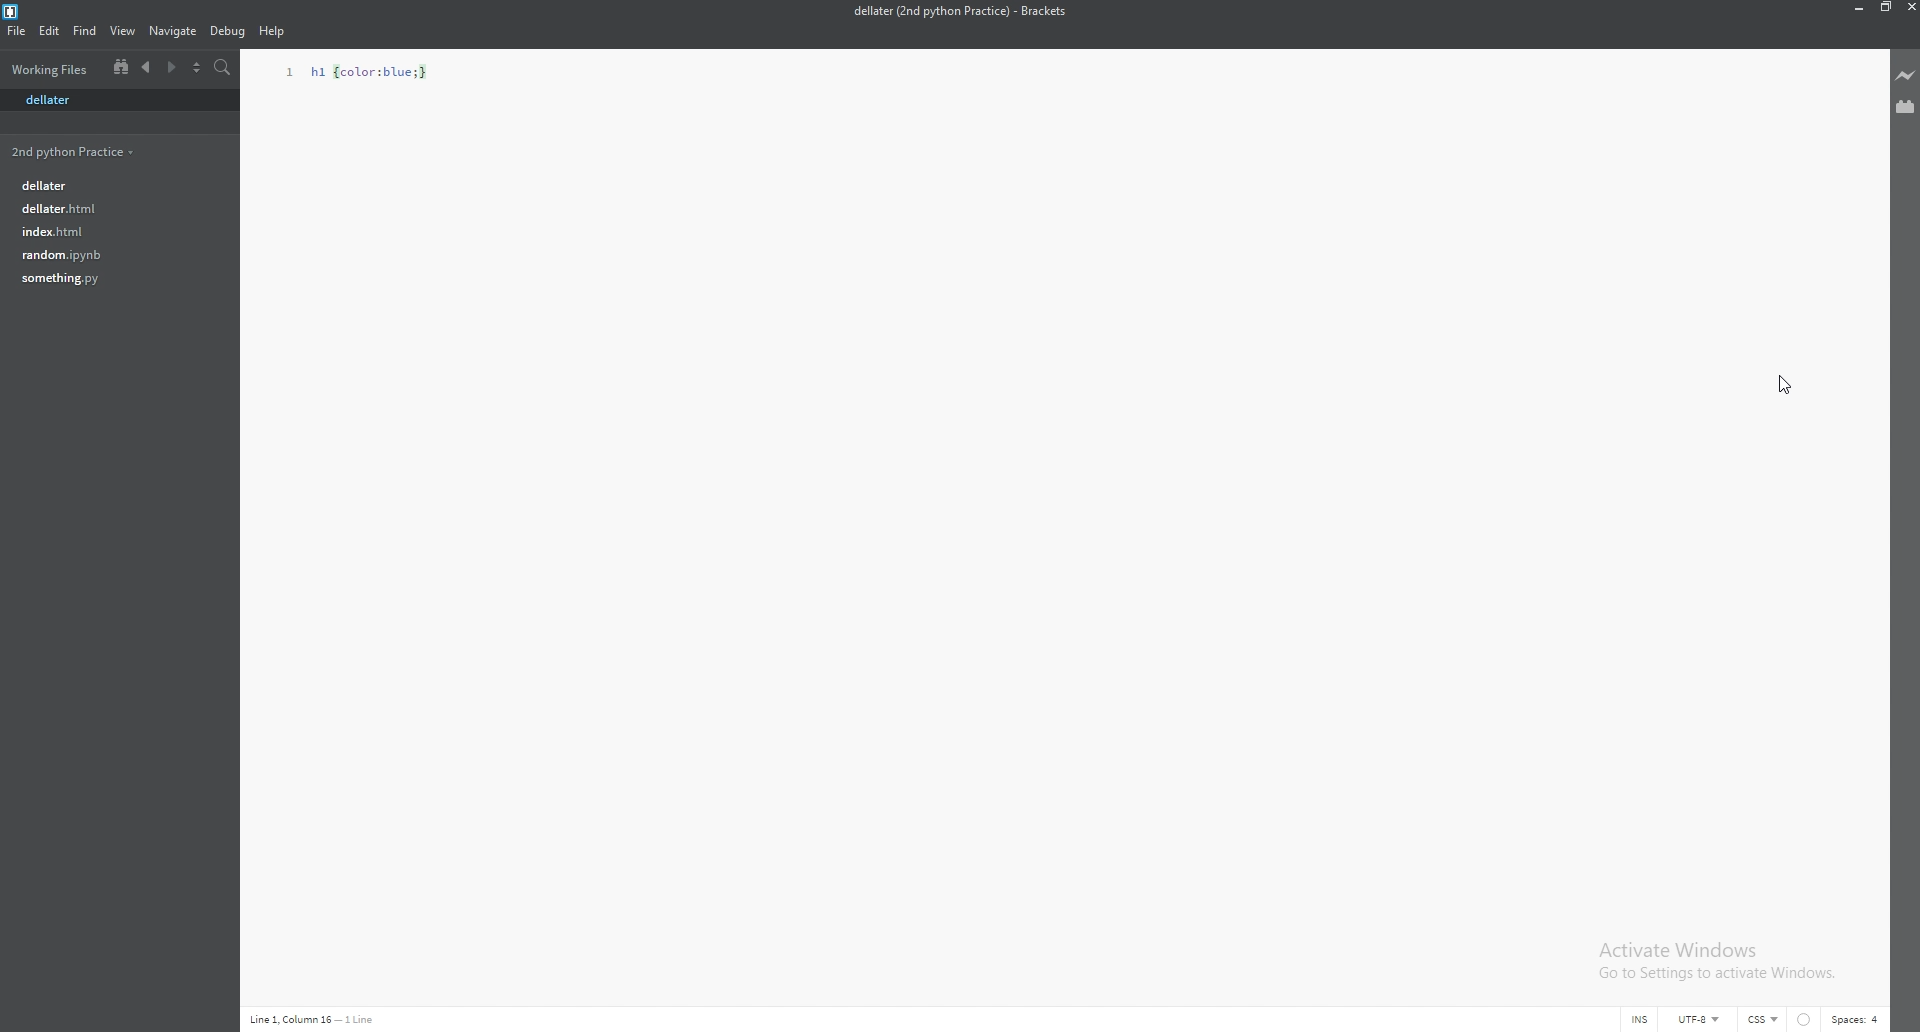  Describe the element at coordinates (147, 68) in the screenshot. I see `previous` at that location.